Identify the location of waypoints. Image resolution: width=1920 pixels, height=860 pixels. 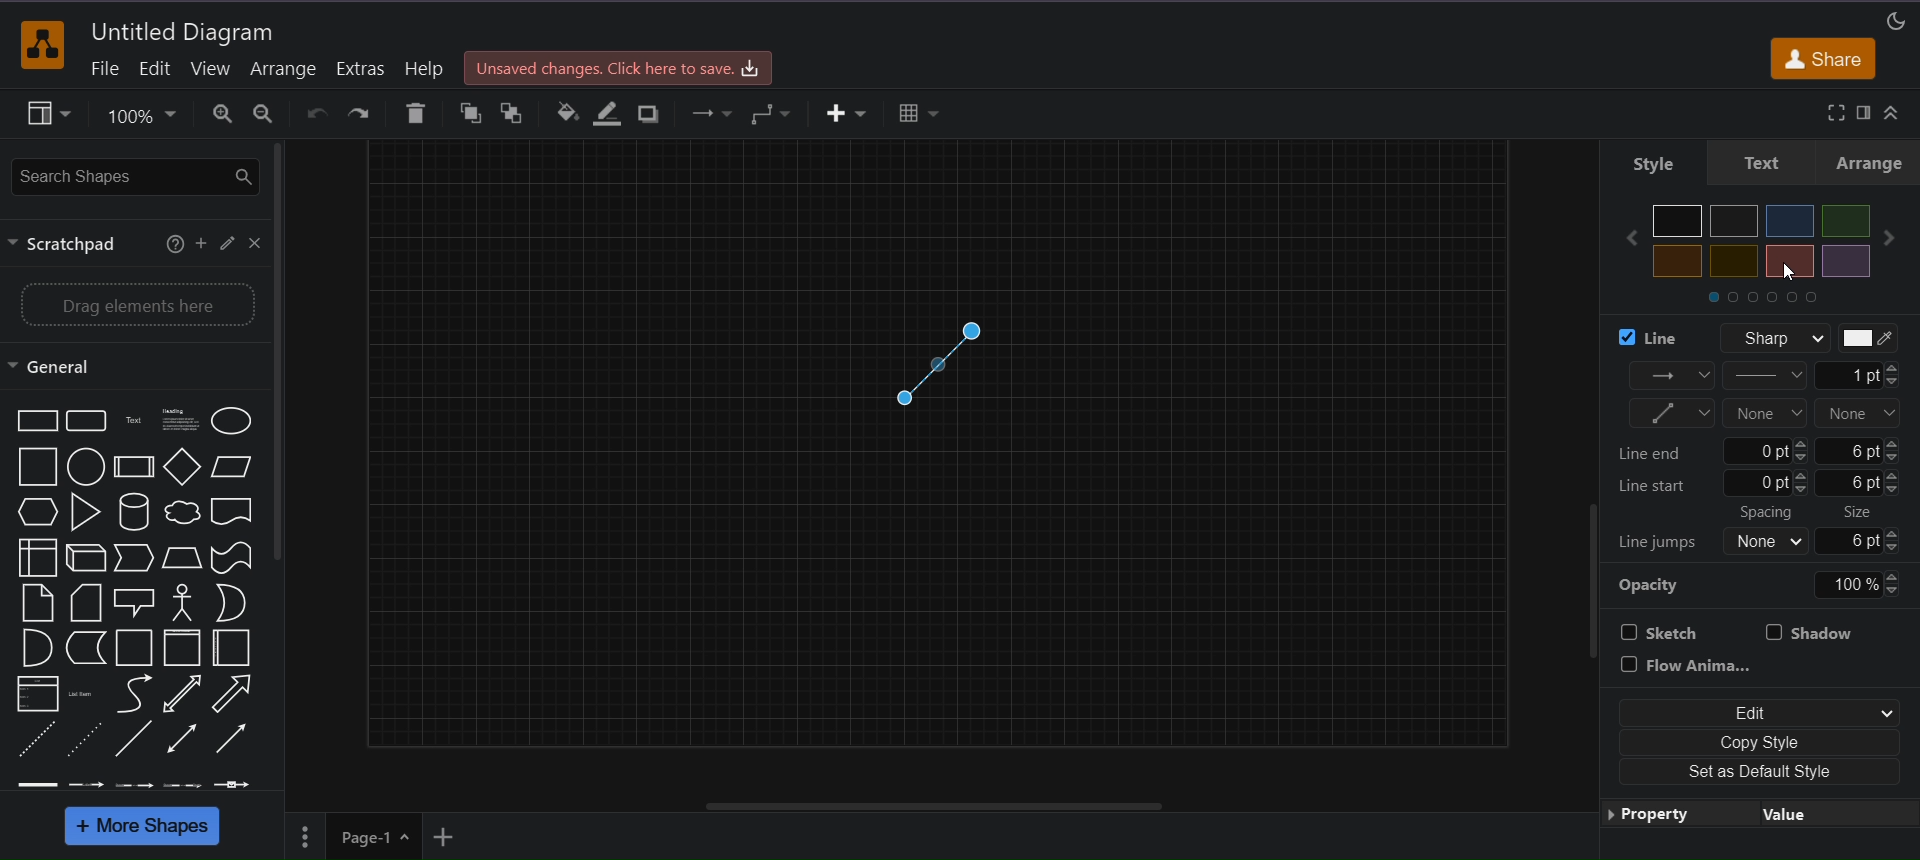
(1671, 414).